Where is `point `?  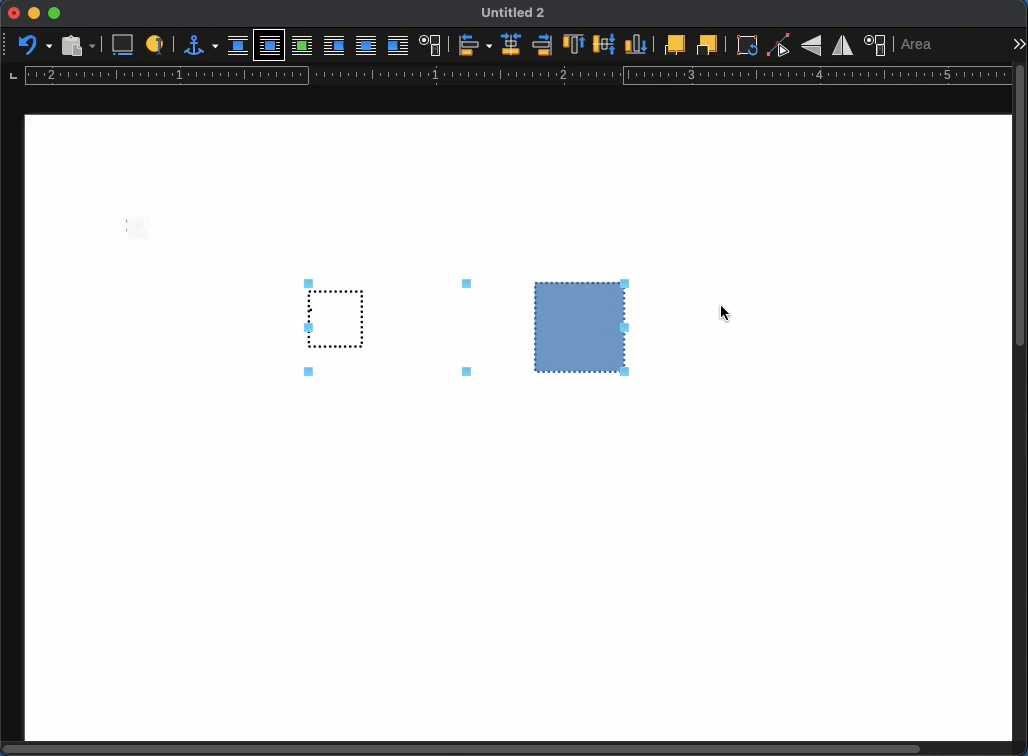
point  is located at coordinates (778, 45).